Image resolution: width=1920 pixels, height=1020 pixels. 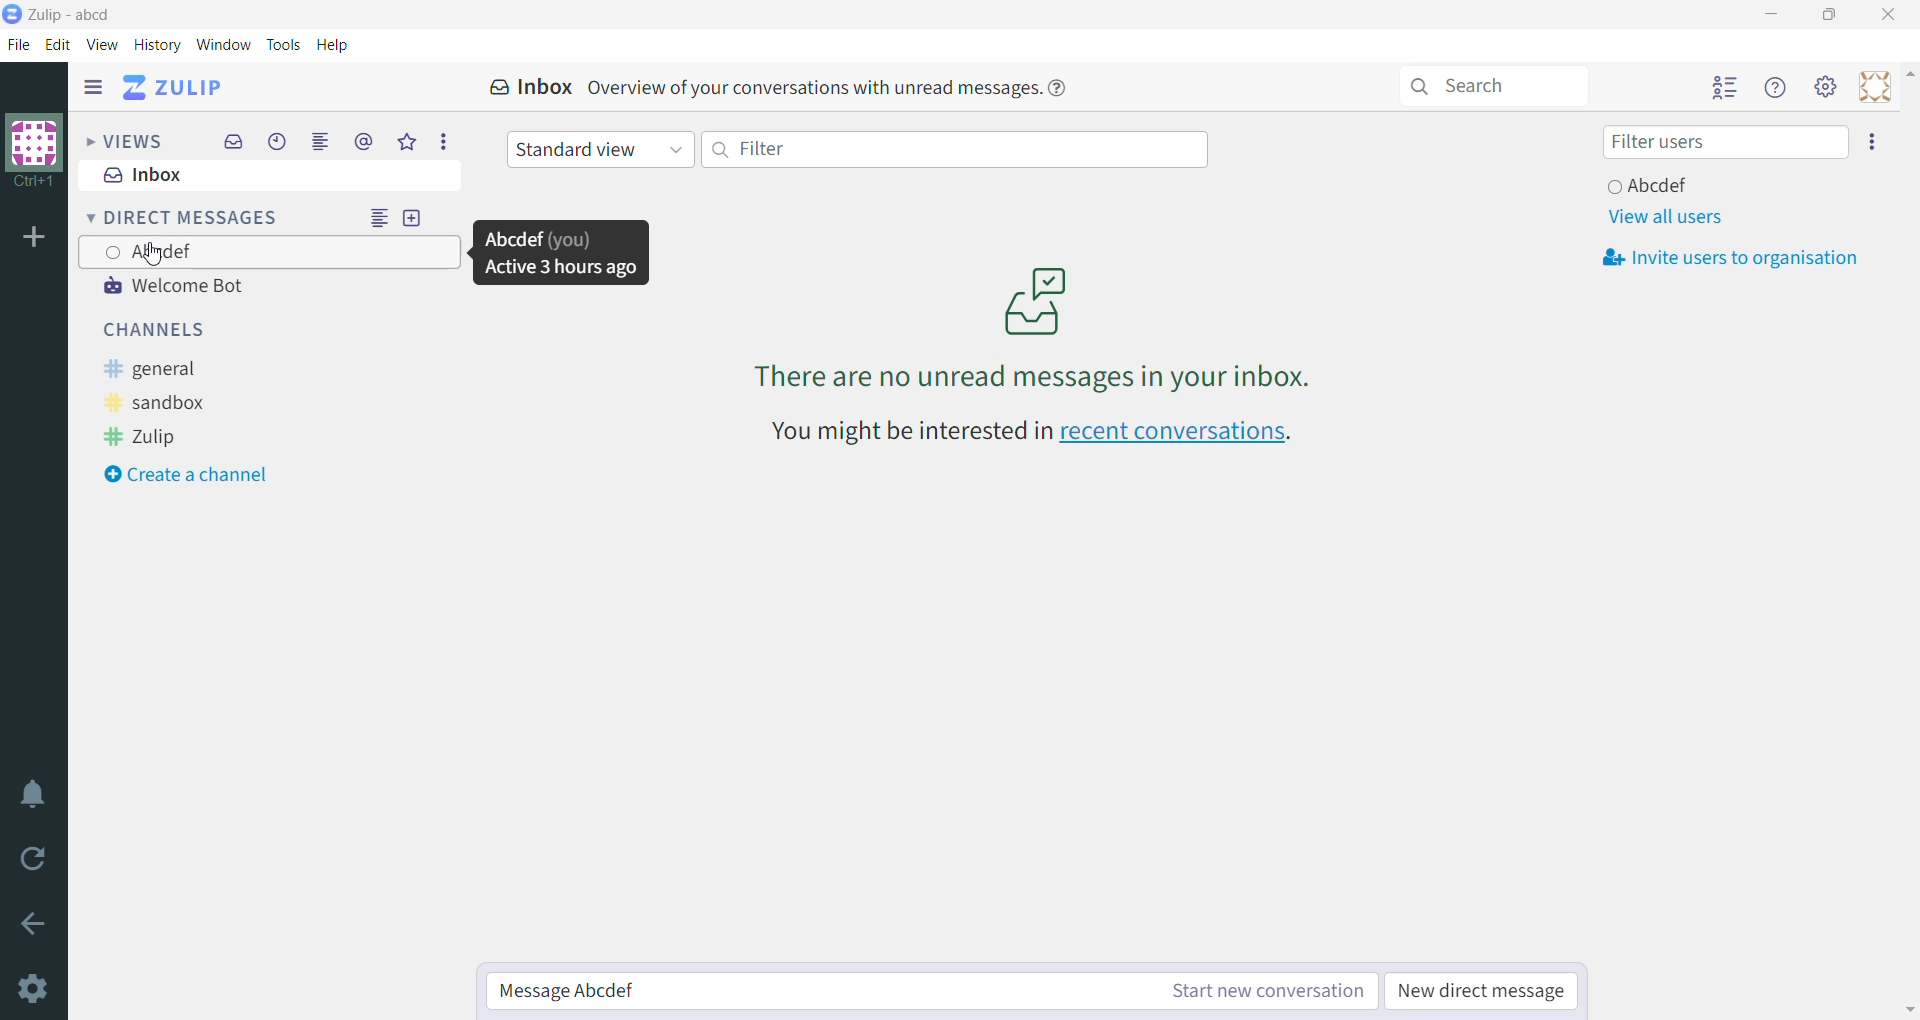 I want to click on User, so click(x=271, y=252).